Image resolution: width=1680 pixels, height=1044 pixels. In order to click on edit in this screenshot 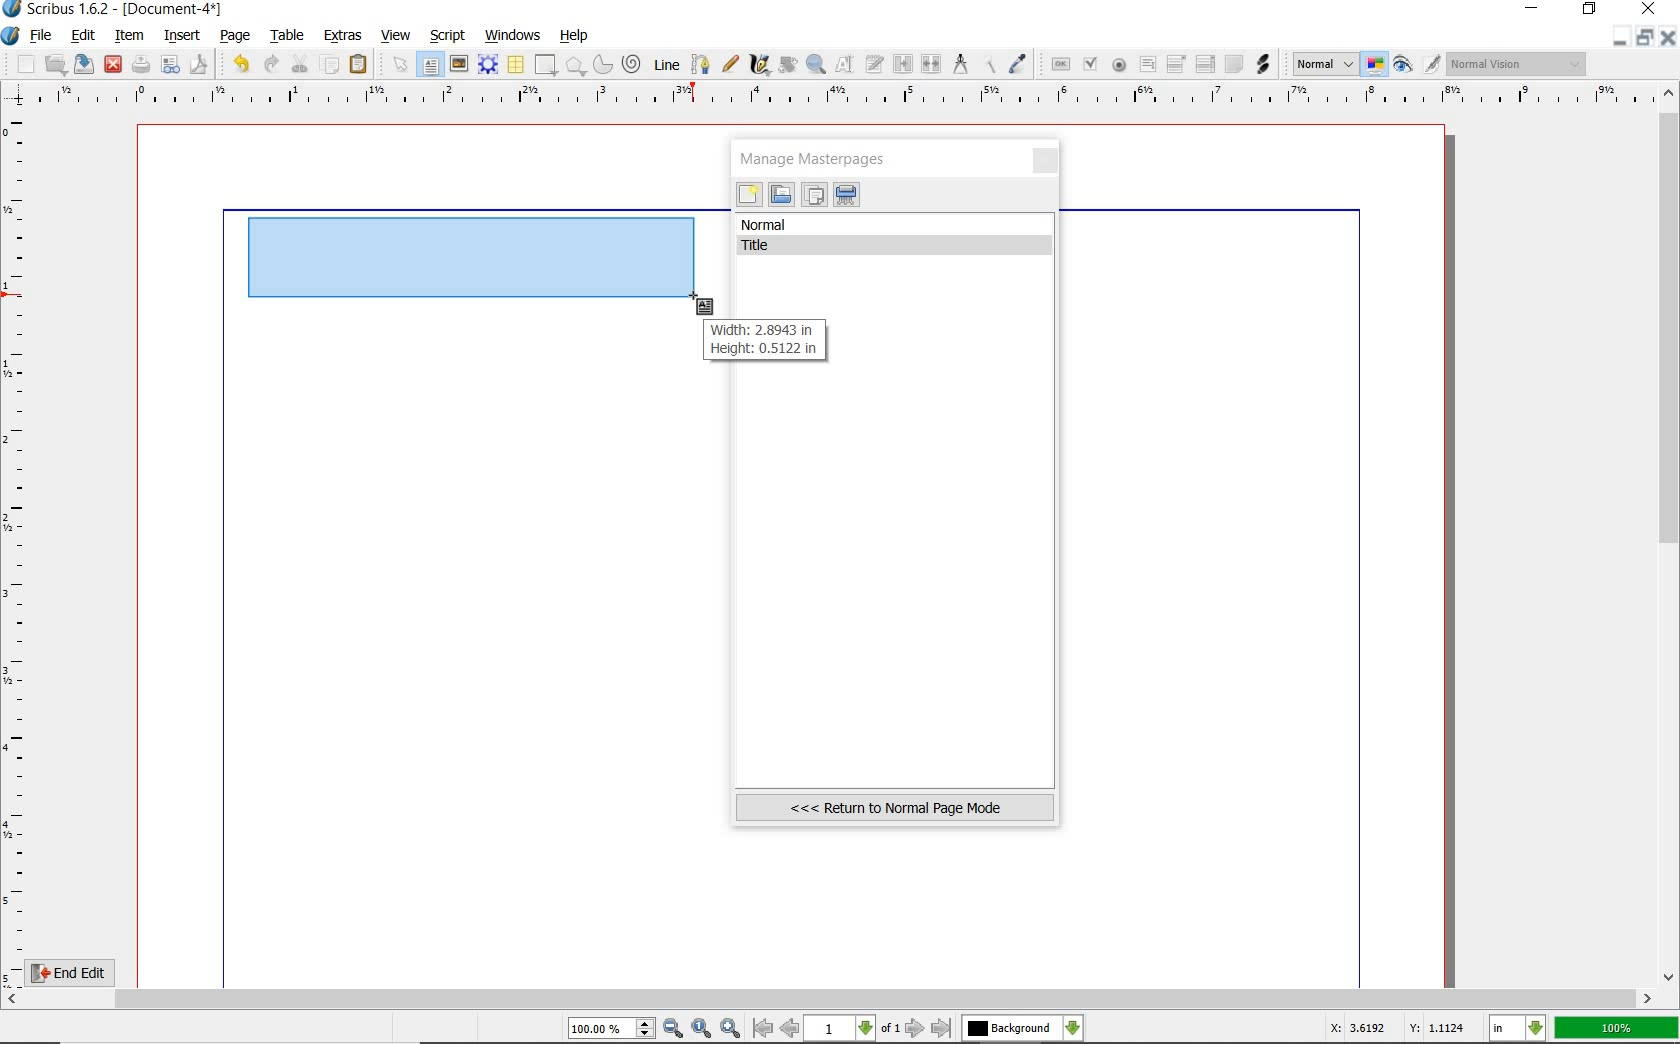, I will do `click(81, 37)`.